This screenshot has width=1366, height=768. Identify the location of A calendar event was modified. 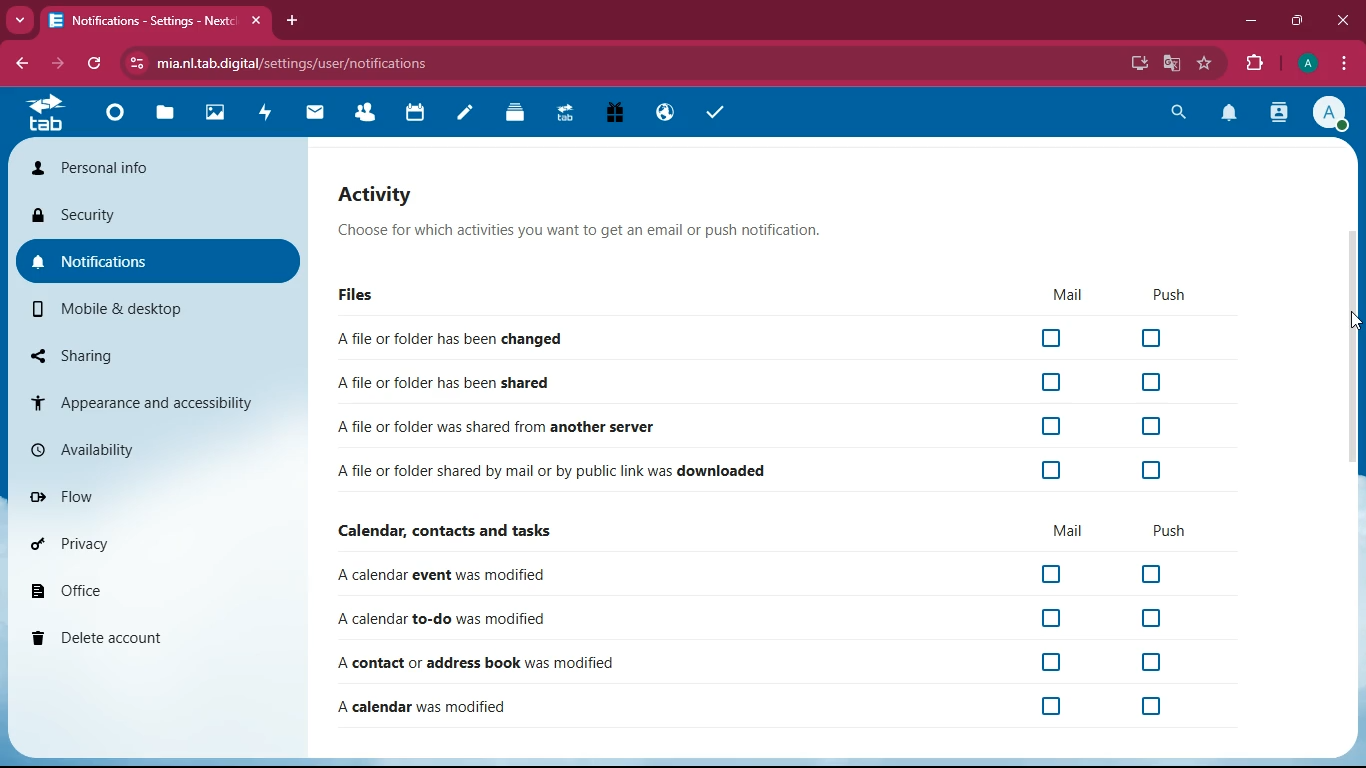
(751, 573).